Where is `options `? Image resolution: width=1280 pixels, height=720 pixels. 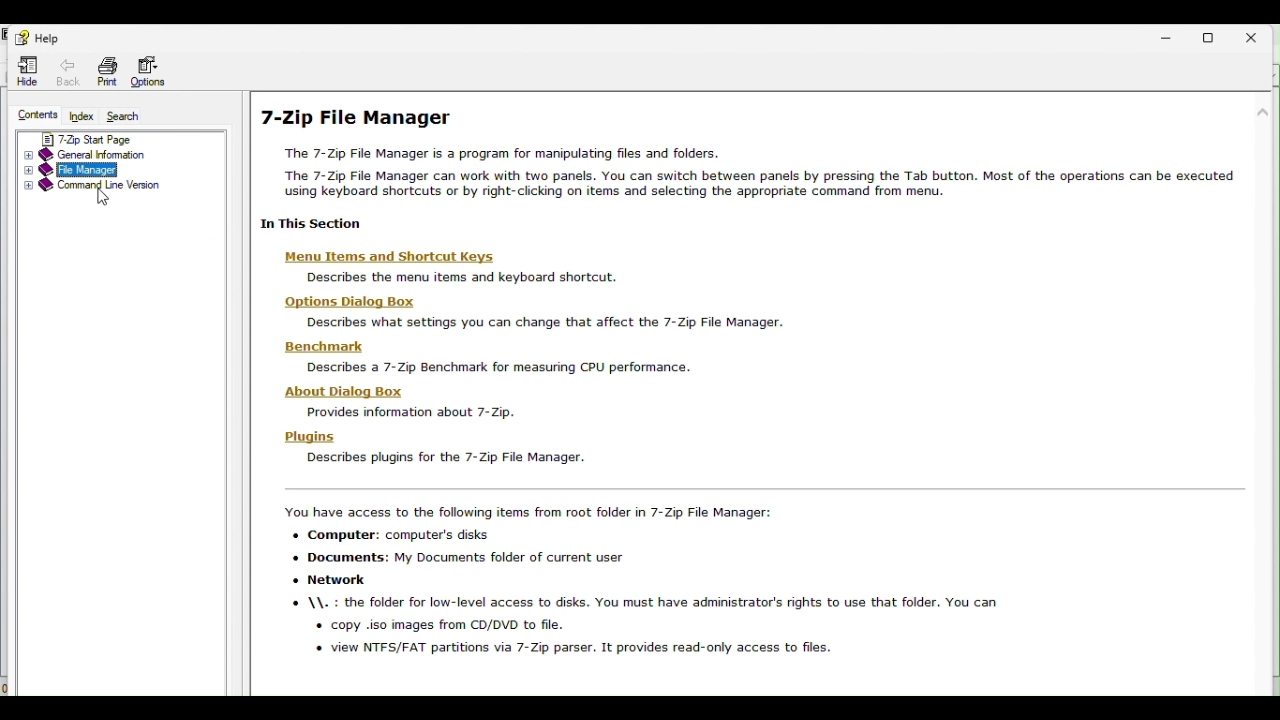
options  is located at coordinates (151, 68).